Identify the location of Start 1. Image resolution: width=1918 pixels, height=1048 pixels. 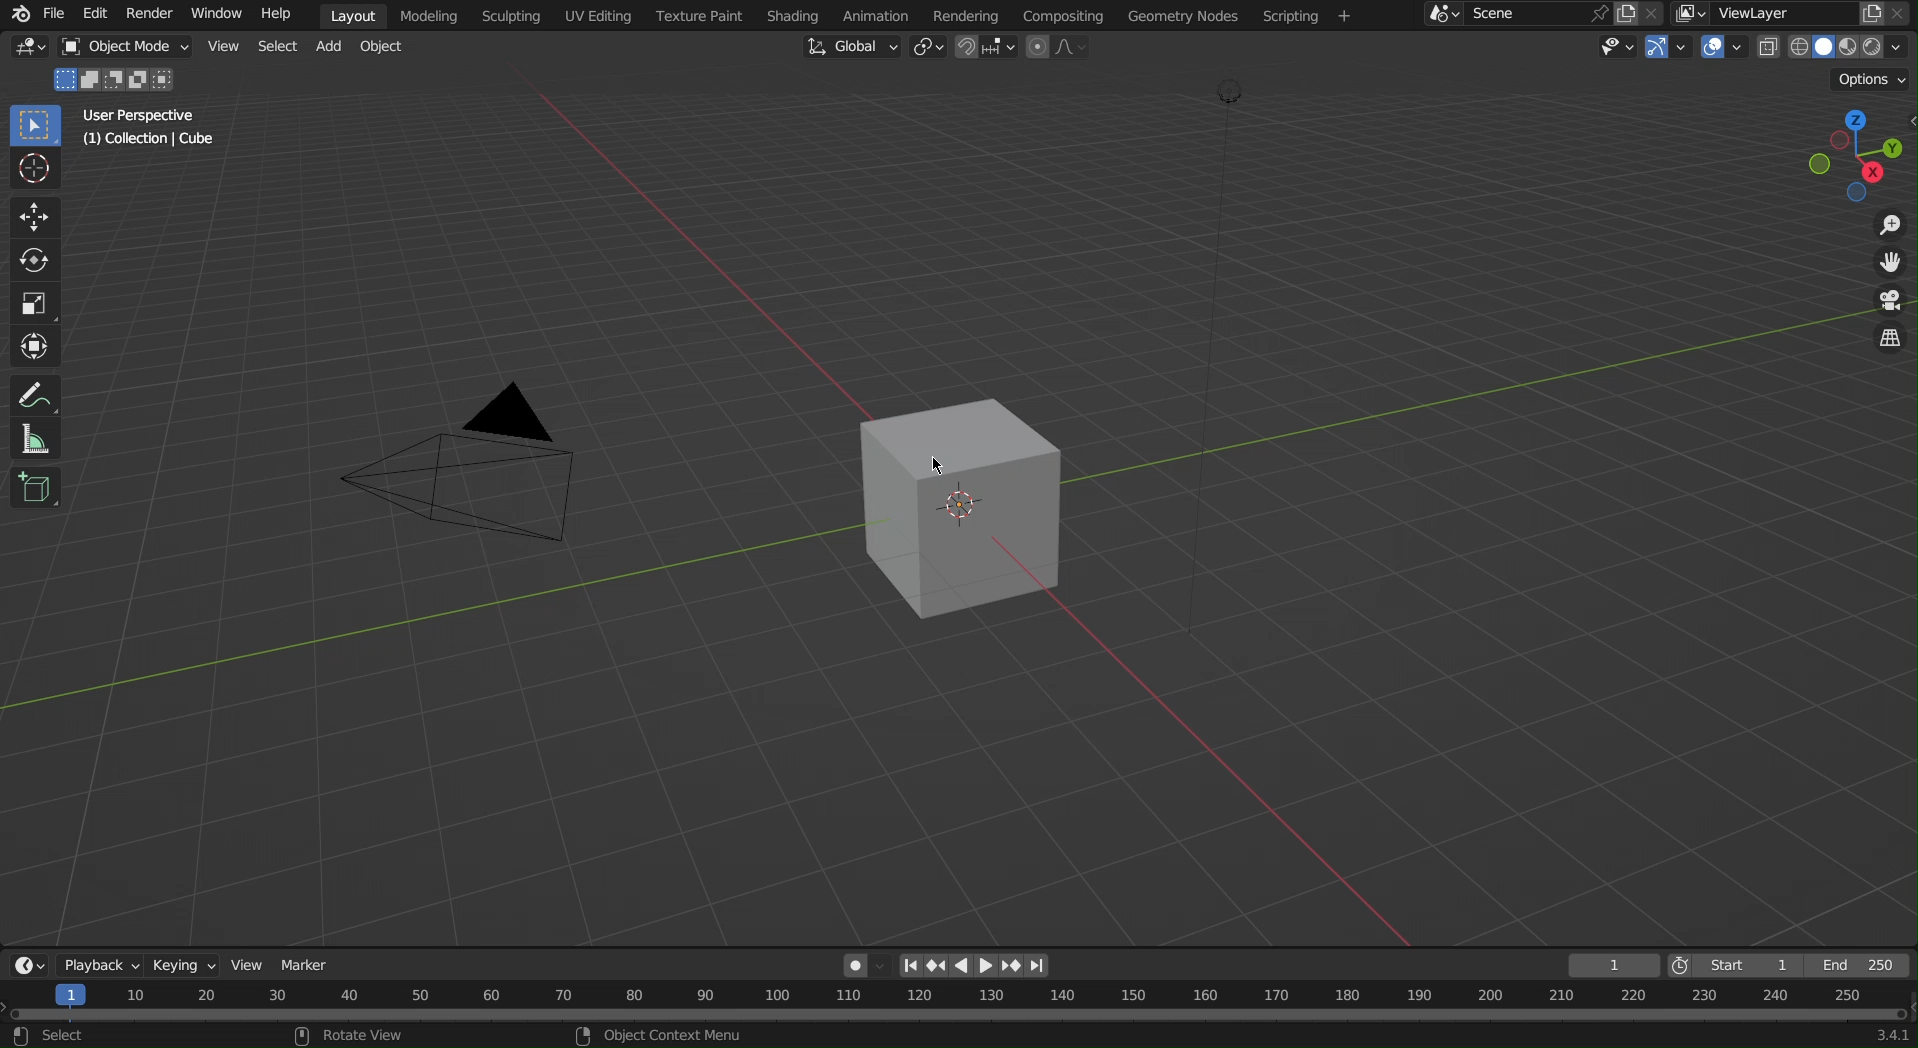
(1733, 963).